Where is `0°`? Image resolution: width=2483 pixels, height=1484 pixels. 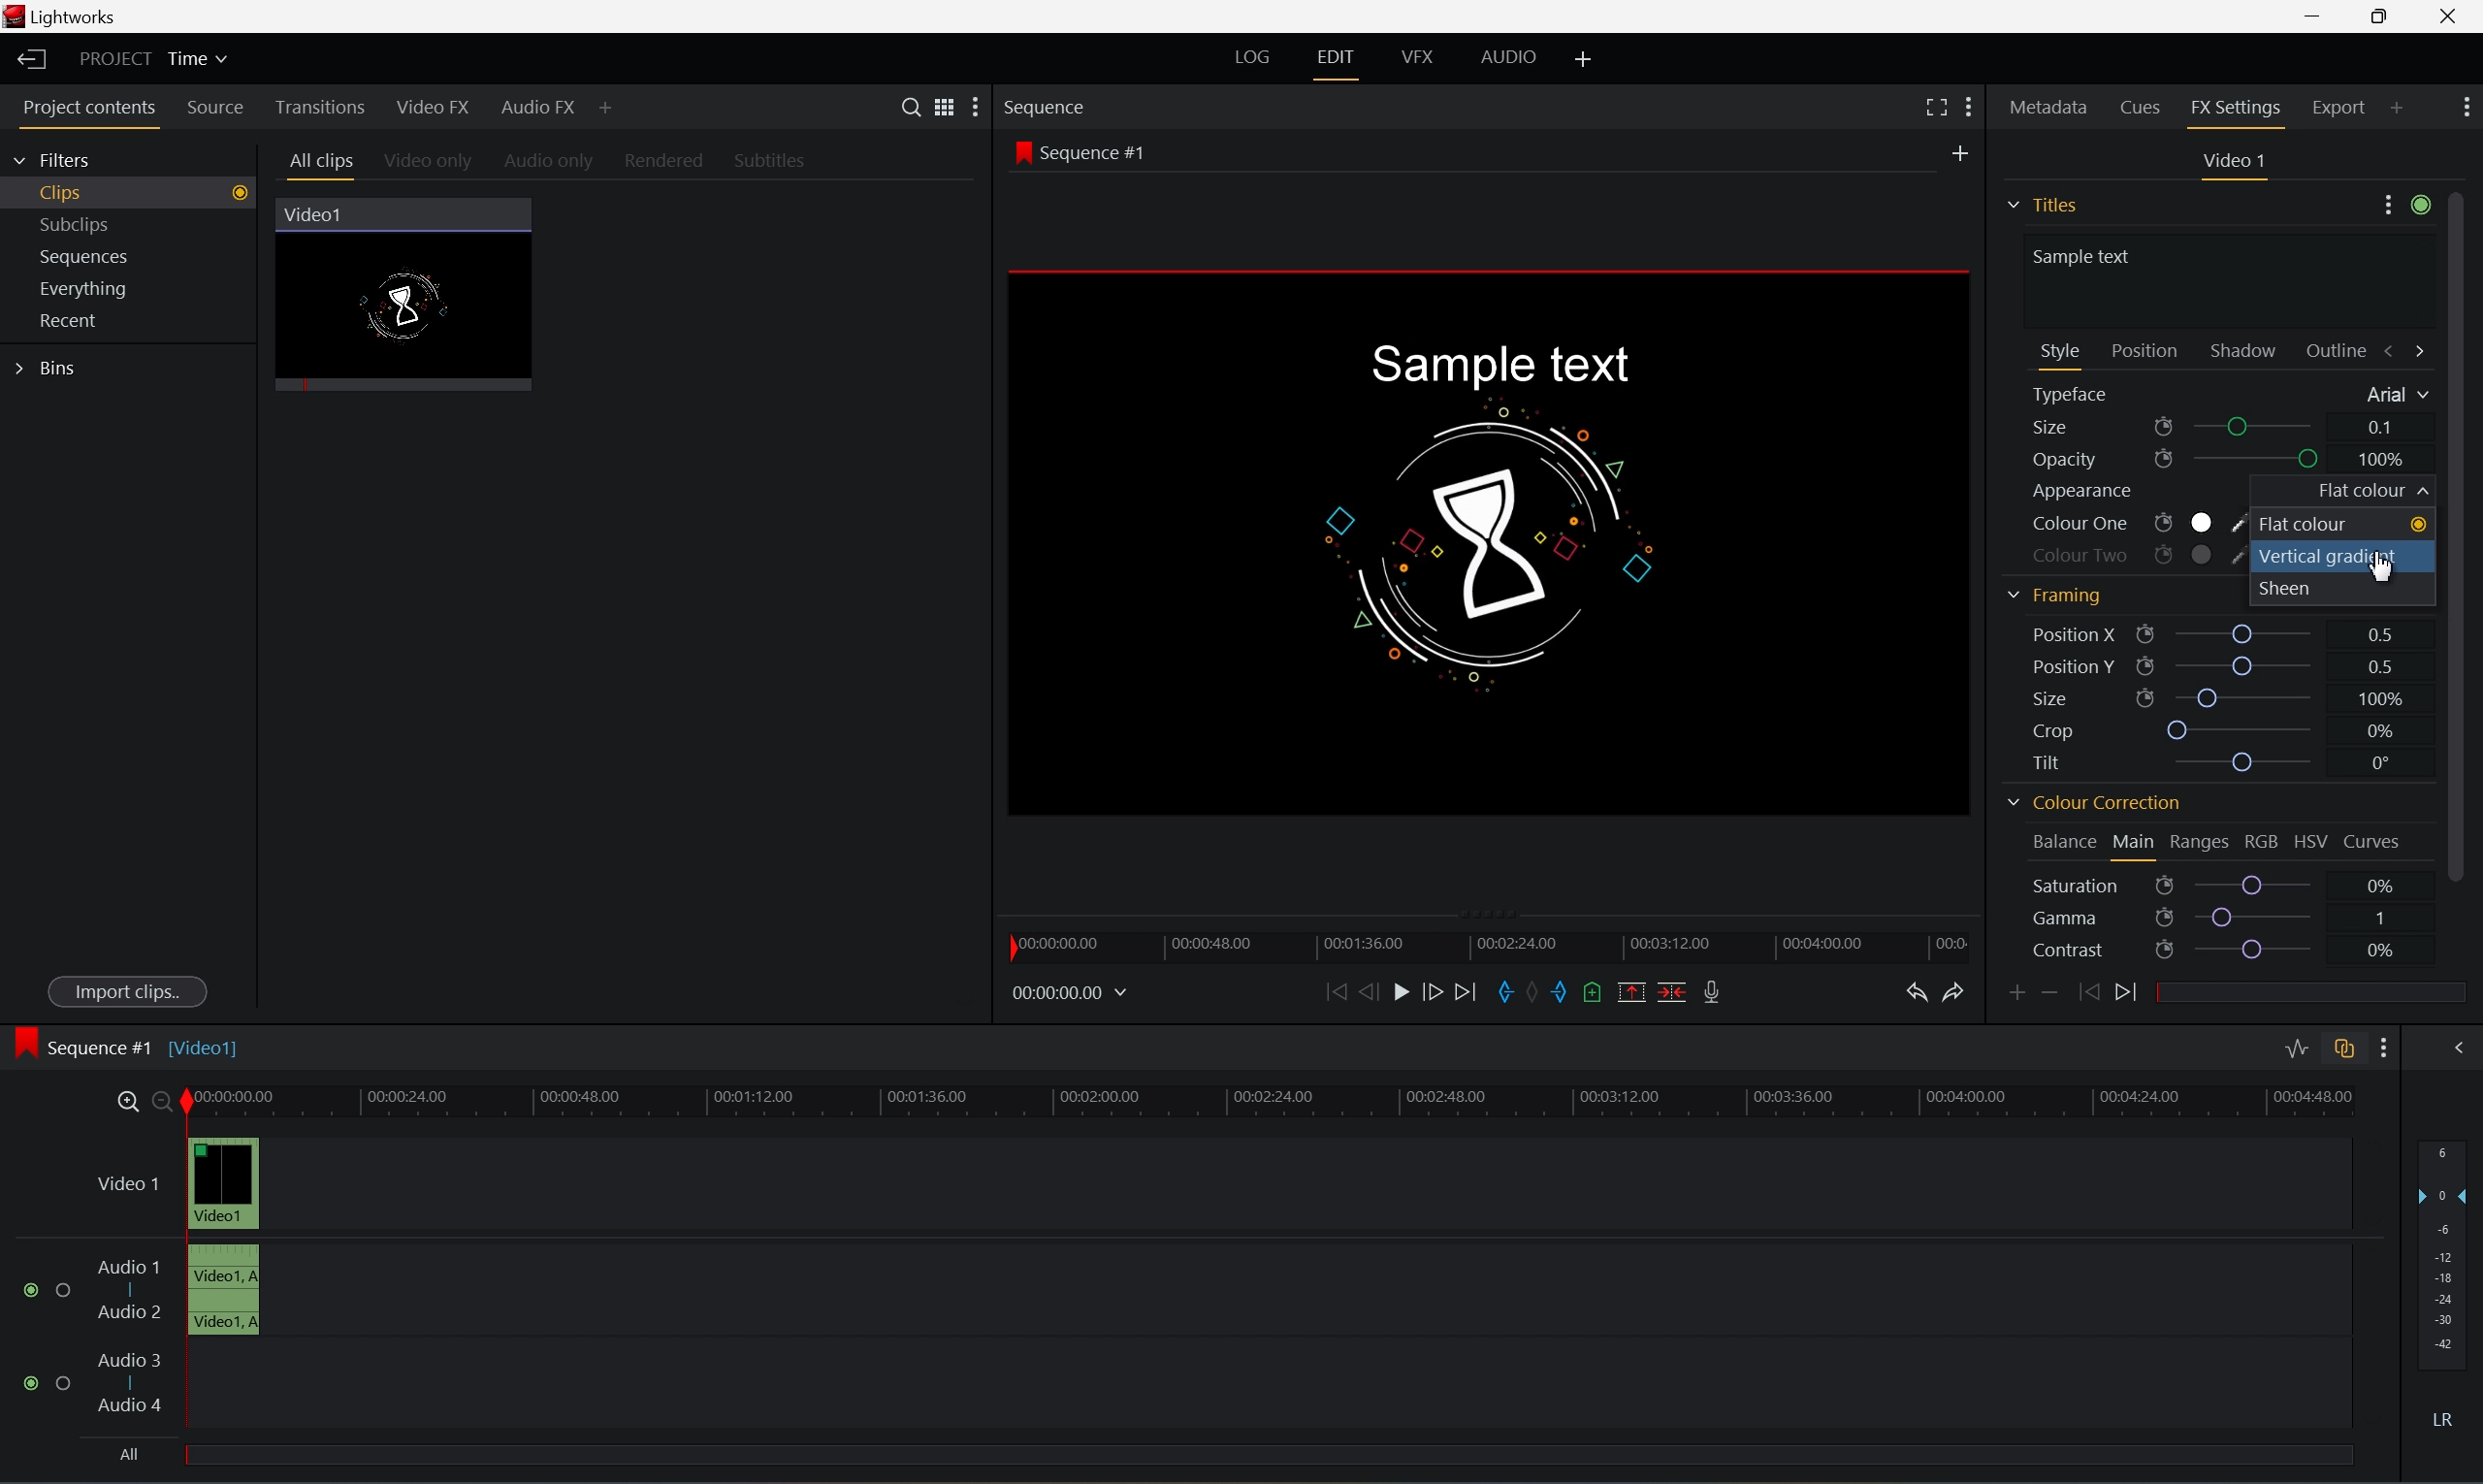 0° is located at coordinates (2376, 764).